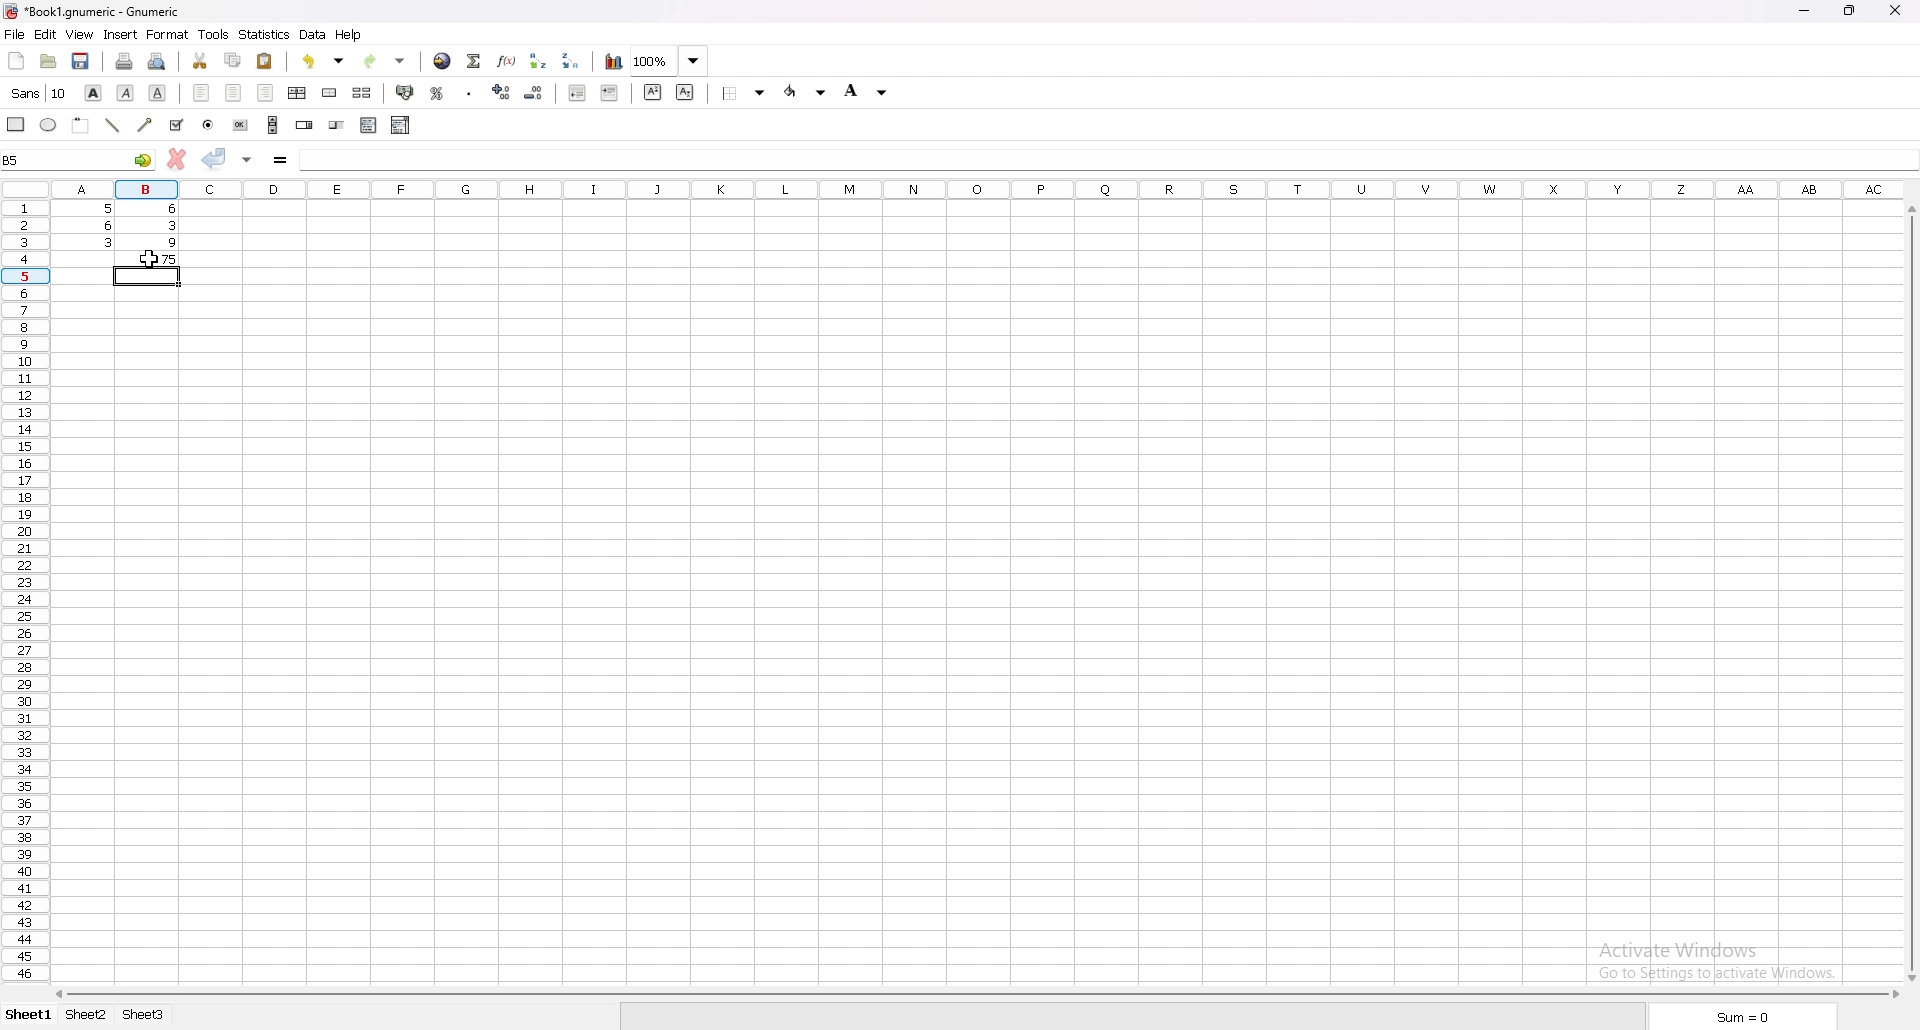 This screenshot has height=1030, width=1920. What do you see at coordinates (613, 60) in the screenshot?
I see `chart` at bounding box center [613, 60].